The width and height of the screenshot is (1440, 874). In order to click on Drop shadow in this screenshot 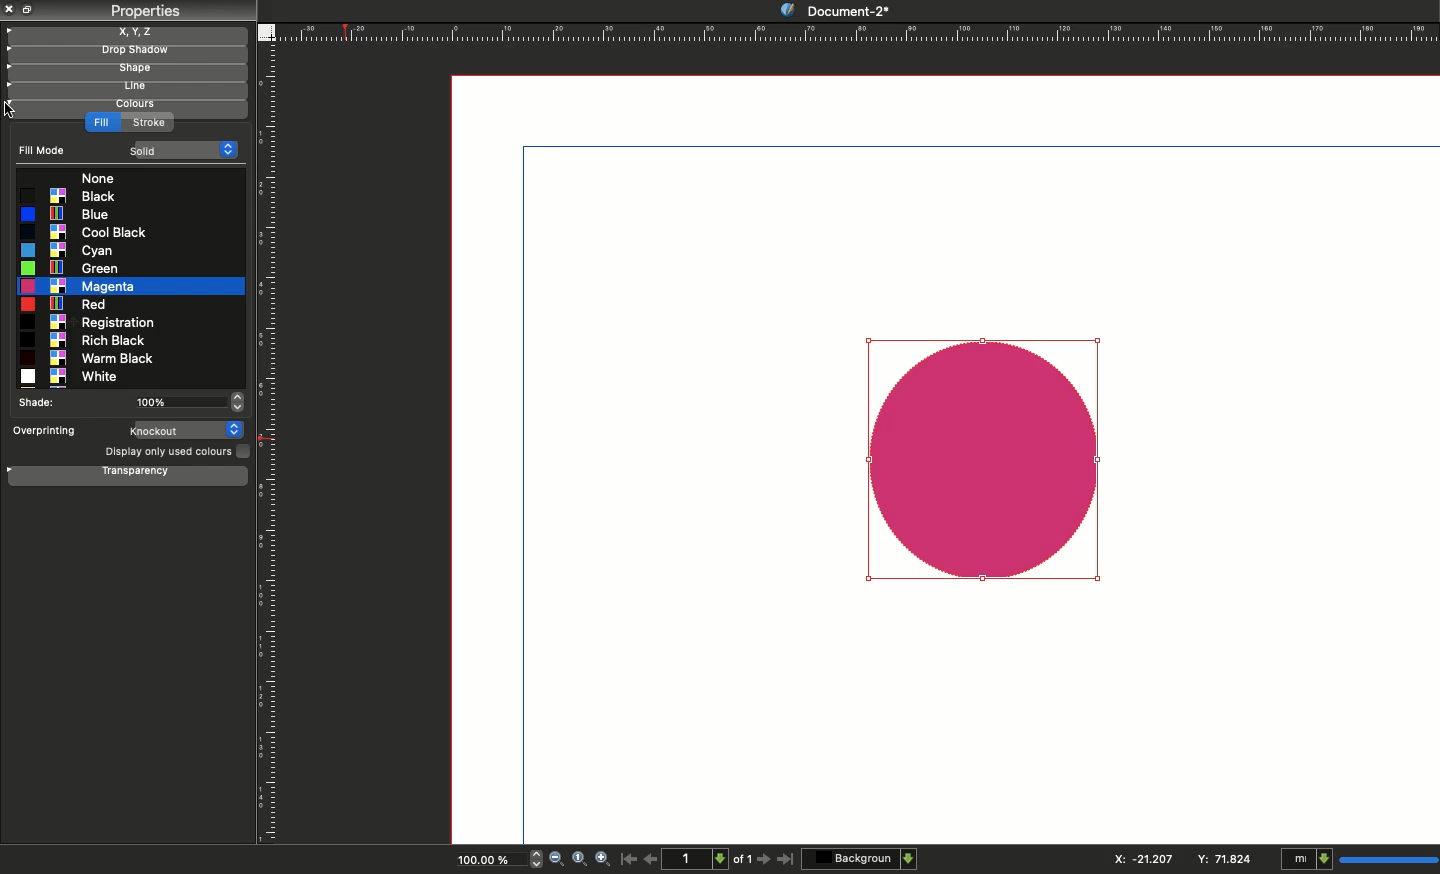, I will do `click(124, 52)`.